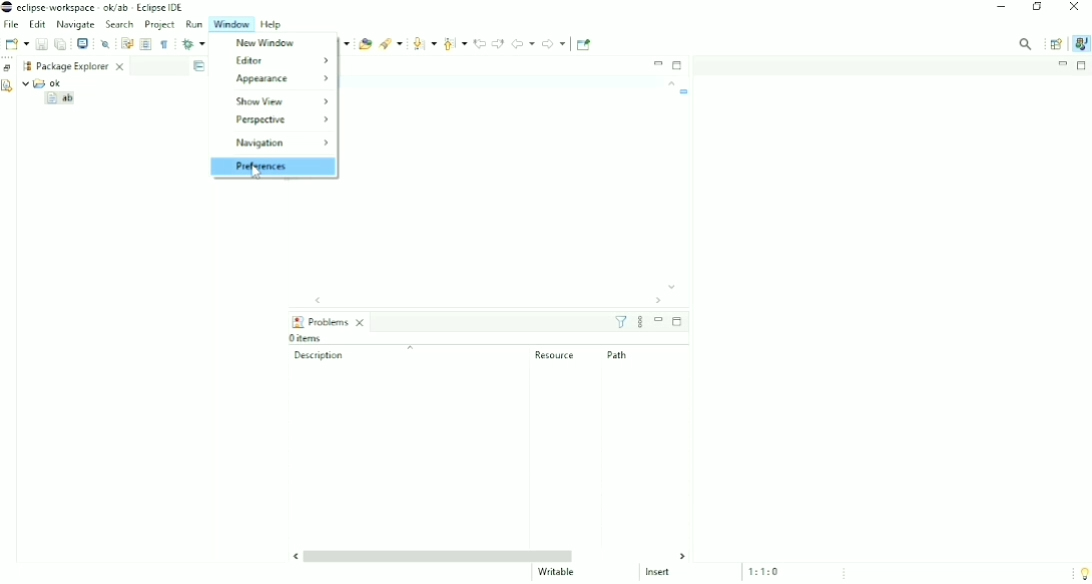 Image resolution: width=1092 pixels, height=584 pixels. I want to click on Pin Editor, so click(585, 44).